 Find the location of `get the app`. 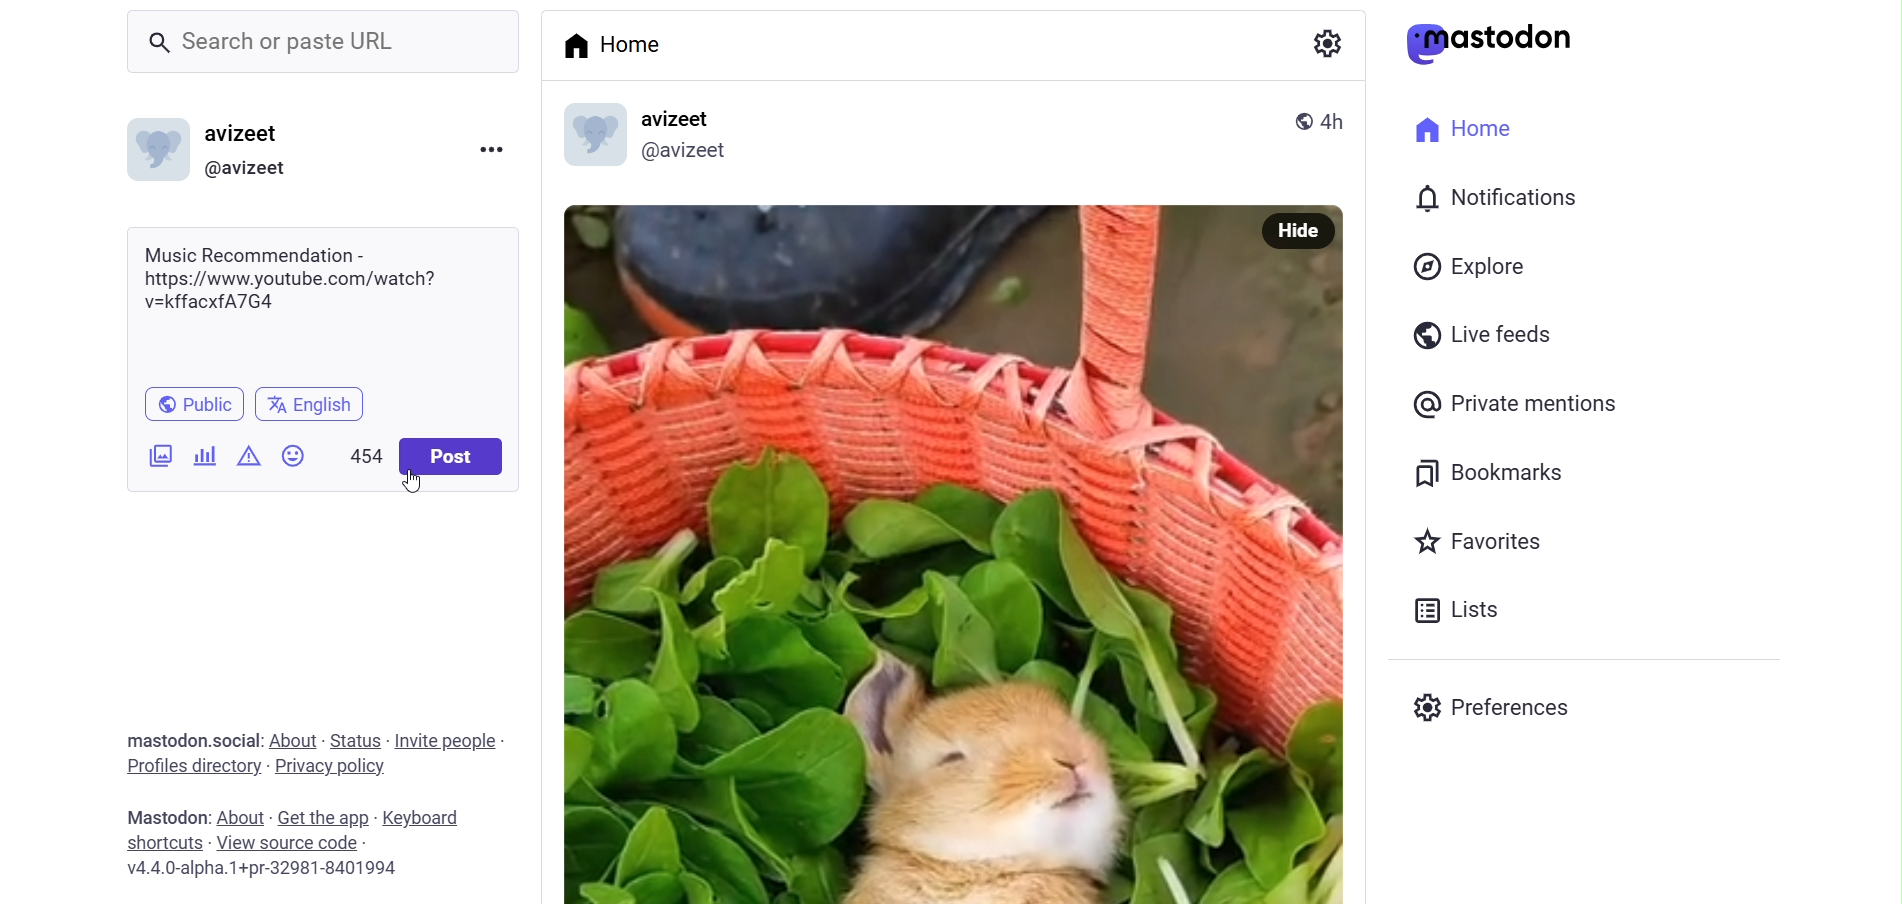

get the app is located at coordinates (325, 815).